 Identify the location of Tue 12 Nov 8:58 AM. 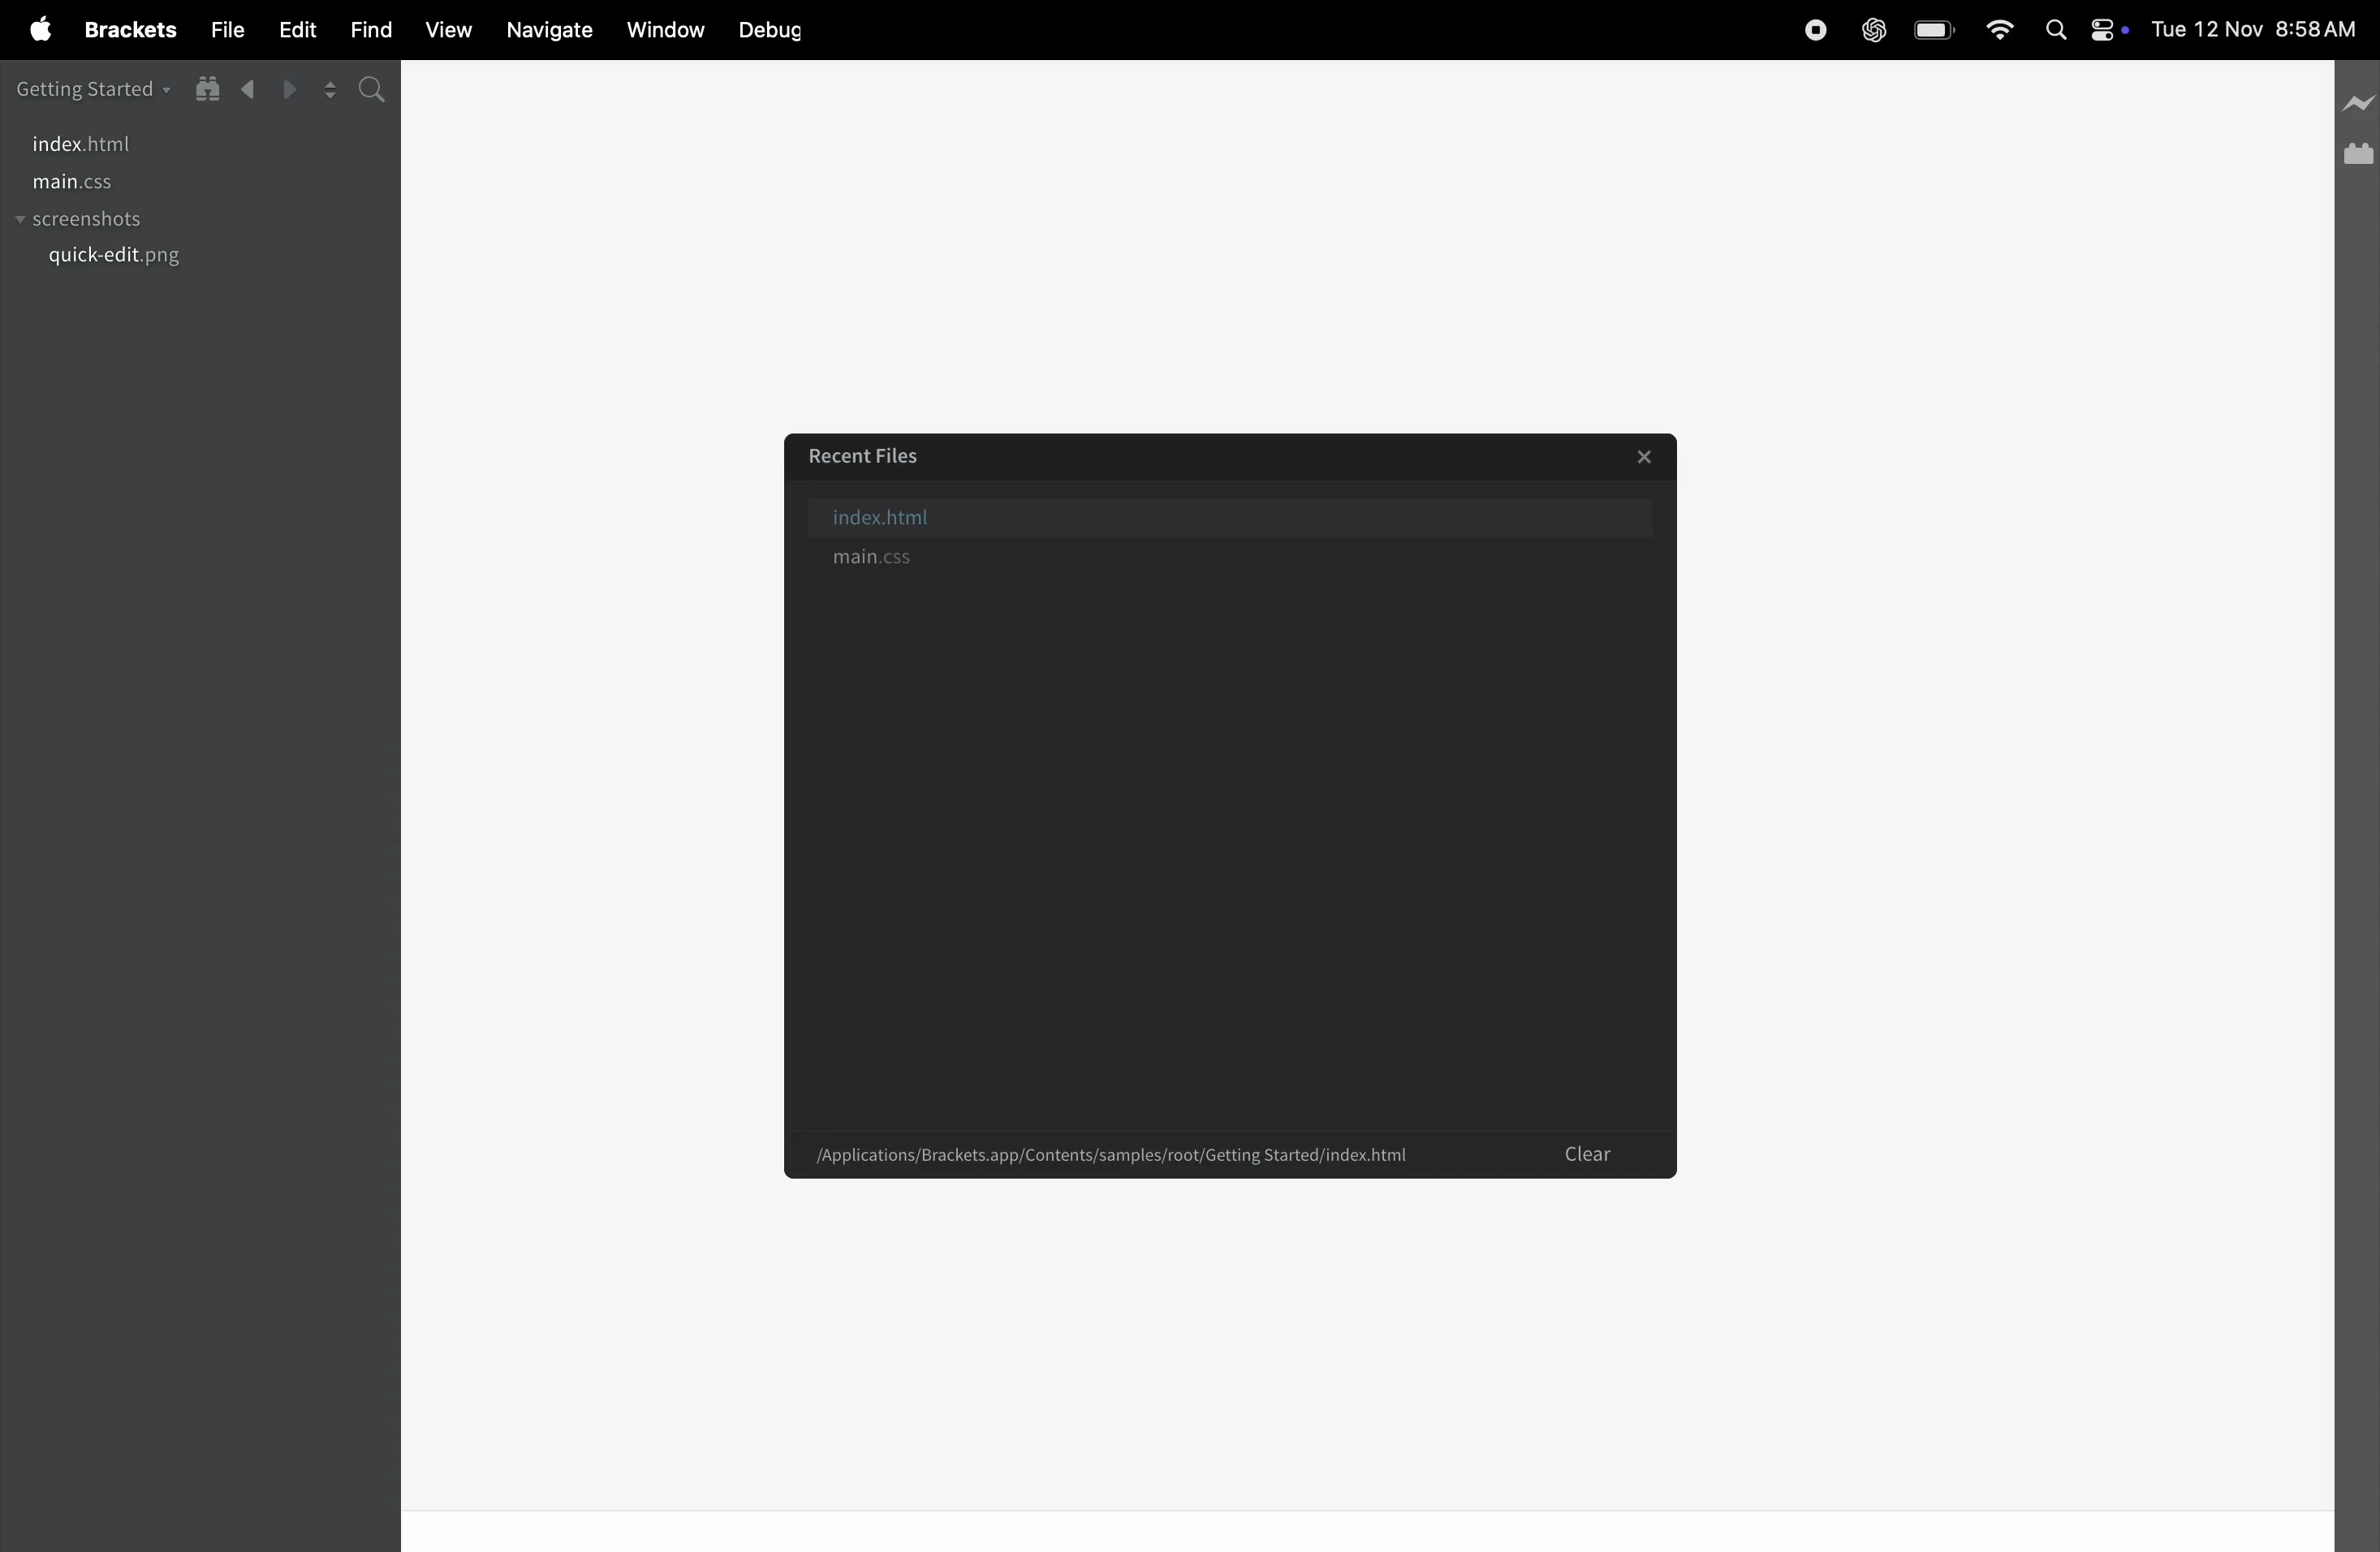
(2264, 25).